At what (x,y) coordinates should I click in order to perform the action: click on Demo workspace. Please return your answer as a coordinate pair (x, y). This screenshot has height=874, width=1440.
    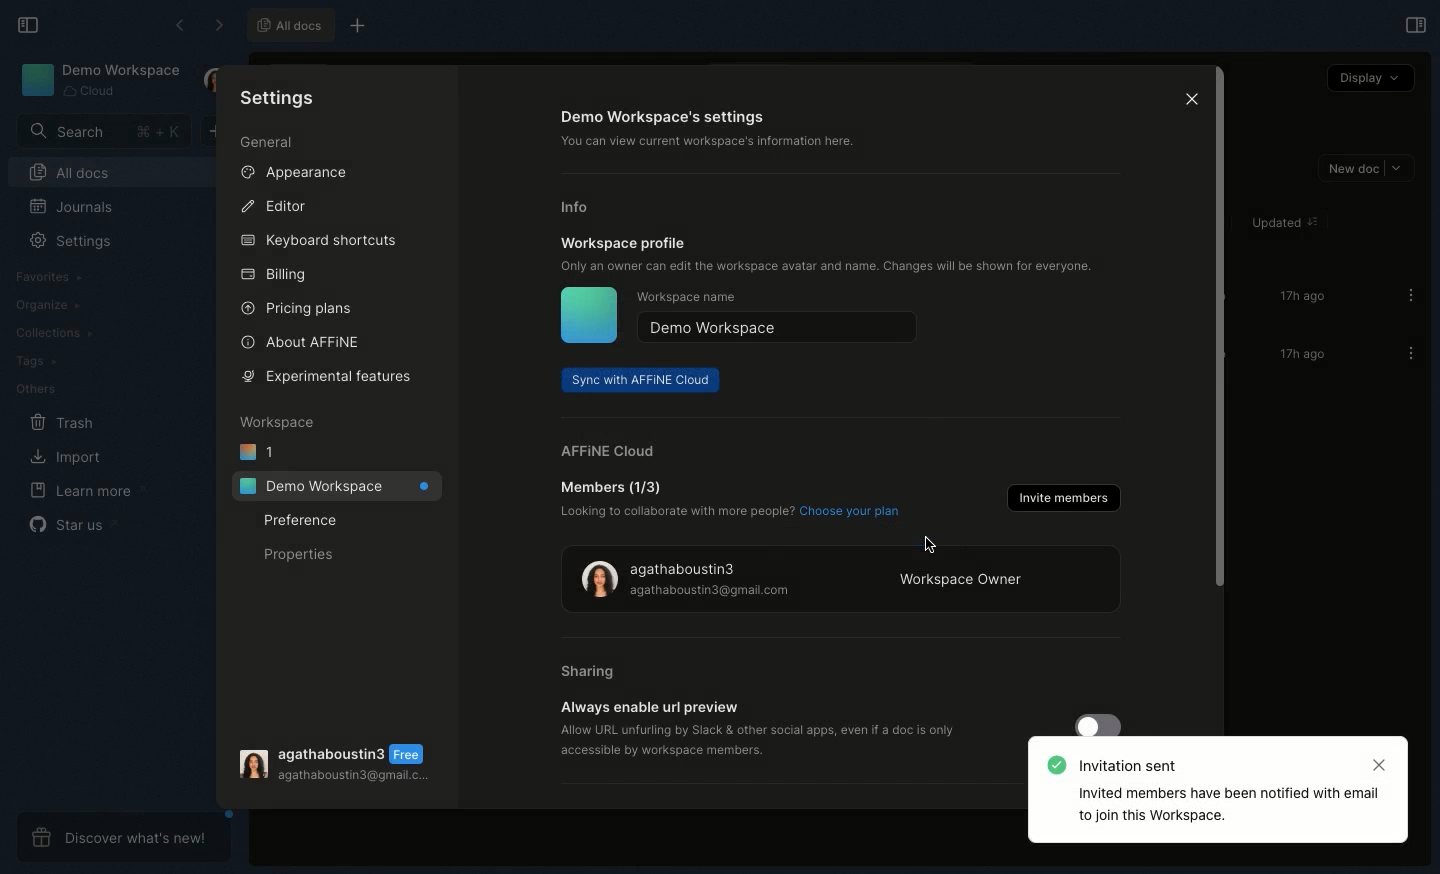
    Looking at the image, I should click on (336, 485).